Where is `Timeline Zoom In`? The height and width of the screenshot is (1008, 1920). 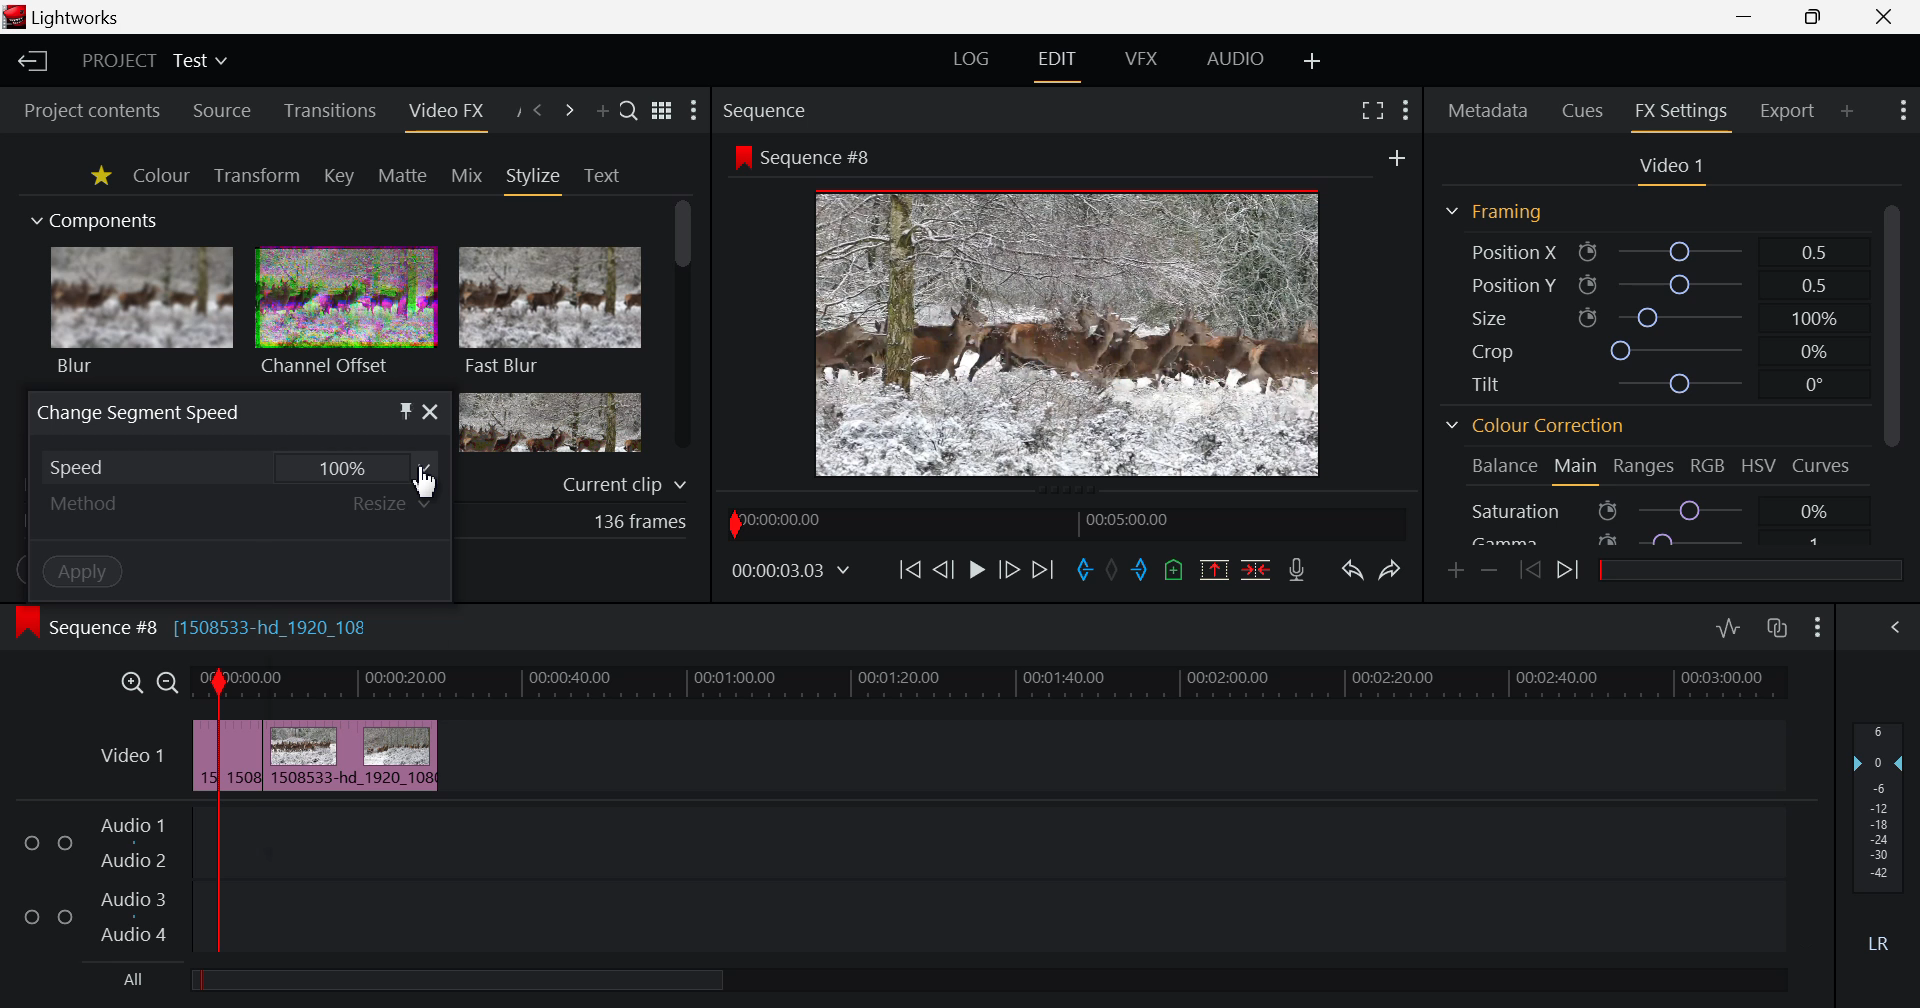
Timeline Zoom In is located at coordinates (130, 683).